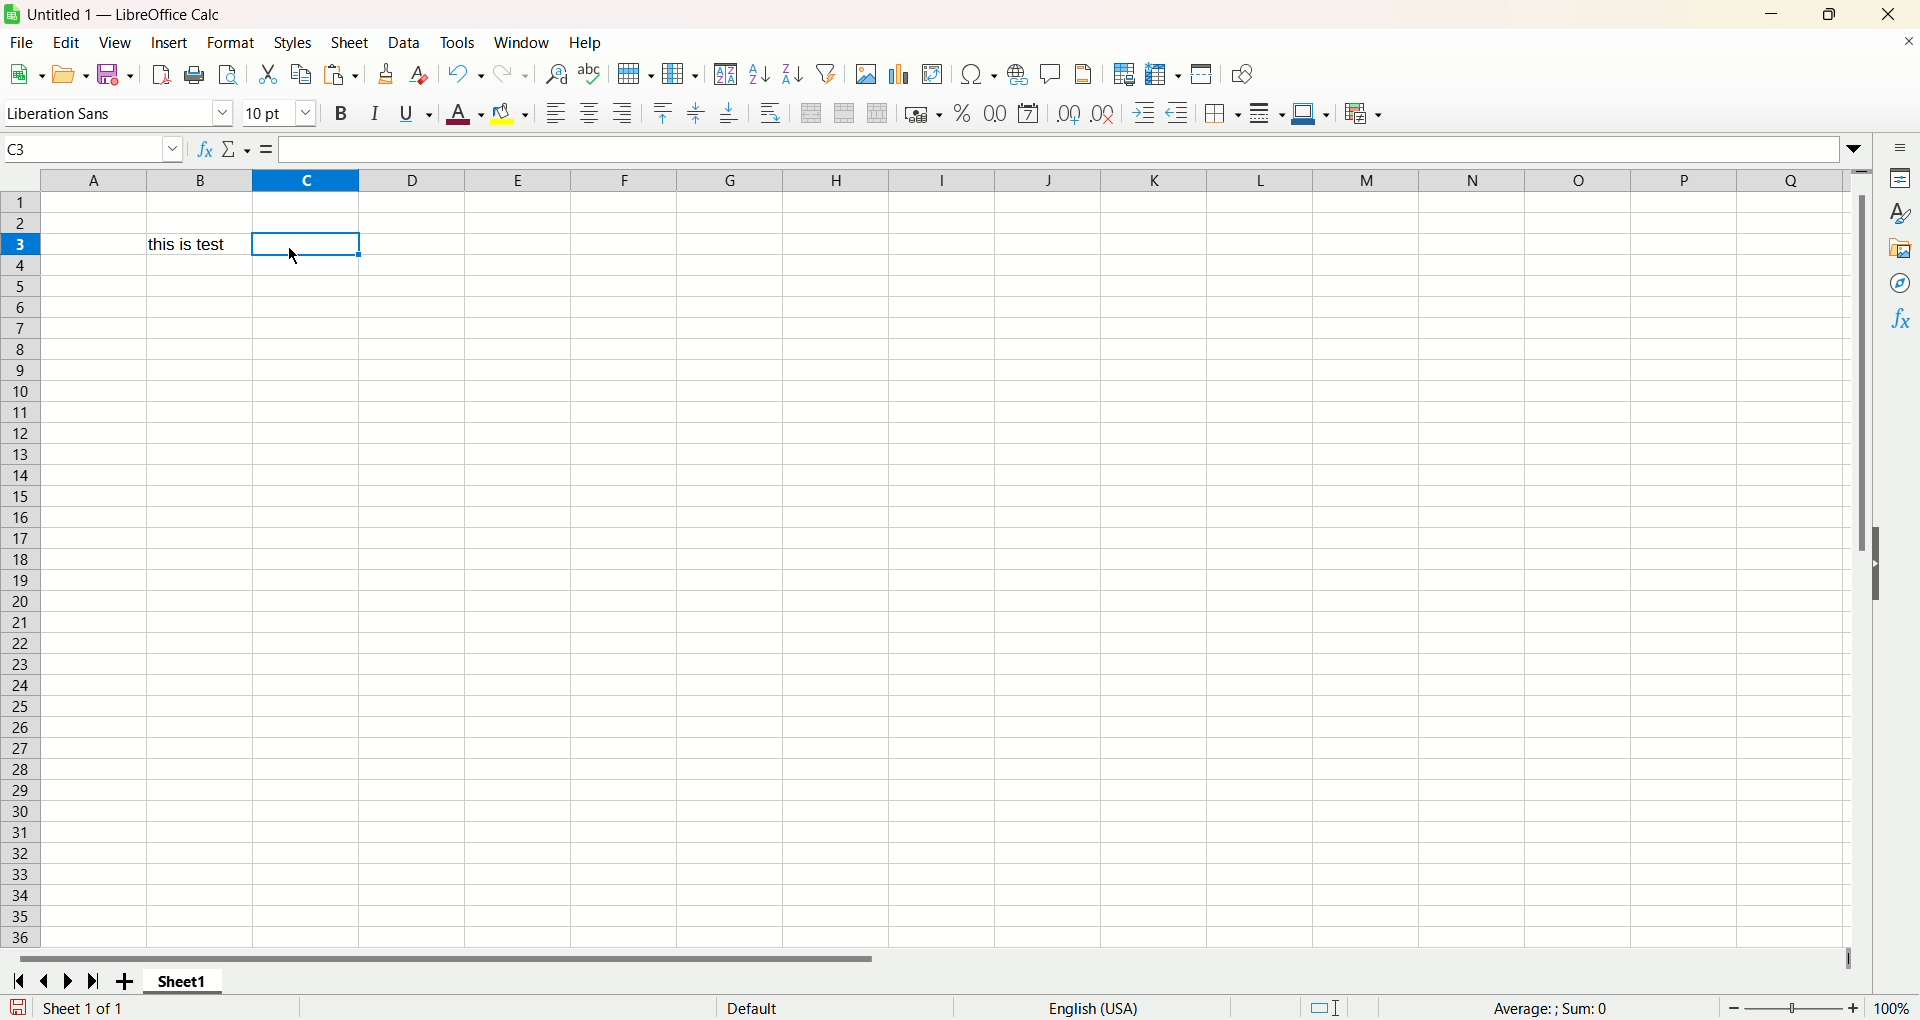  Describe the element at coordinates (1179, 111) in the screenshot. I see `decrease indent` at that location.